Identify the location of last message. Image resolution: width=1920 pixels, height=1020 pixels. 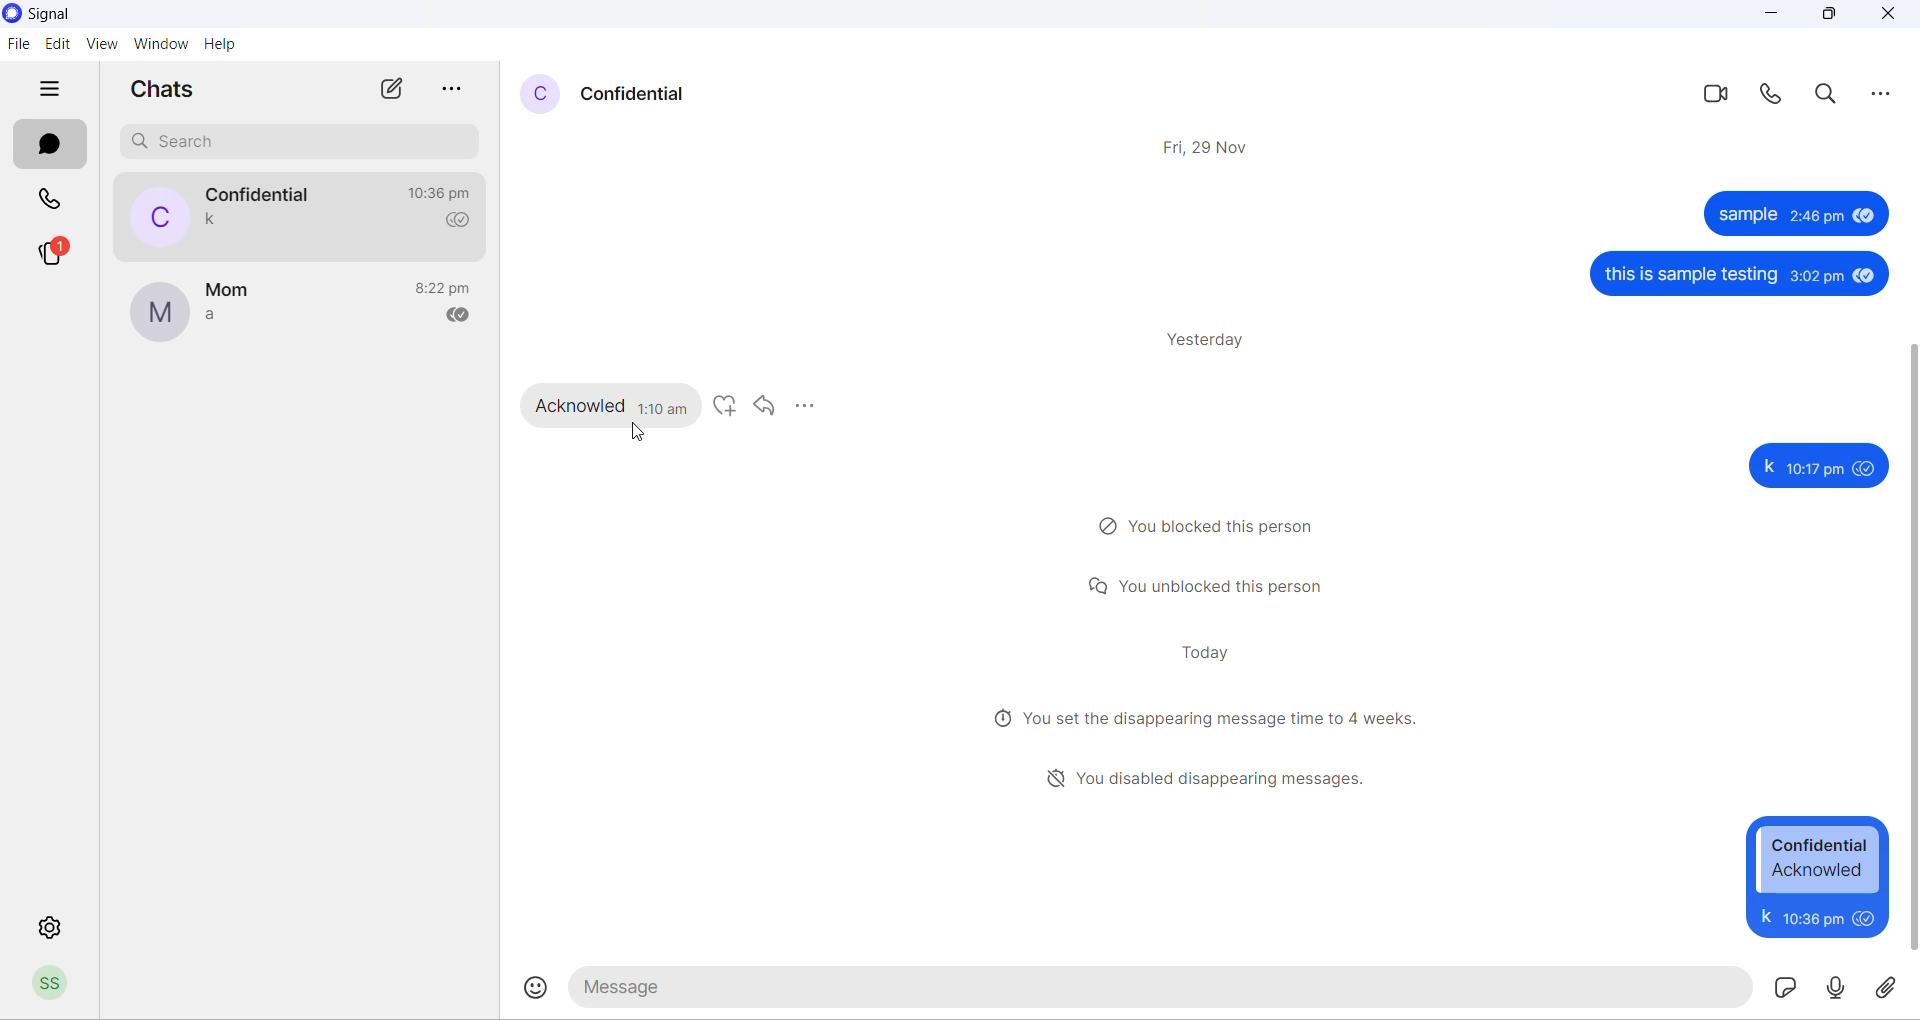
(217, 221).